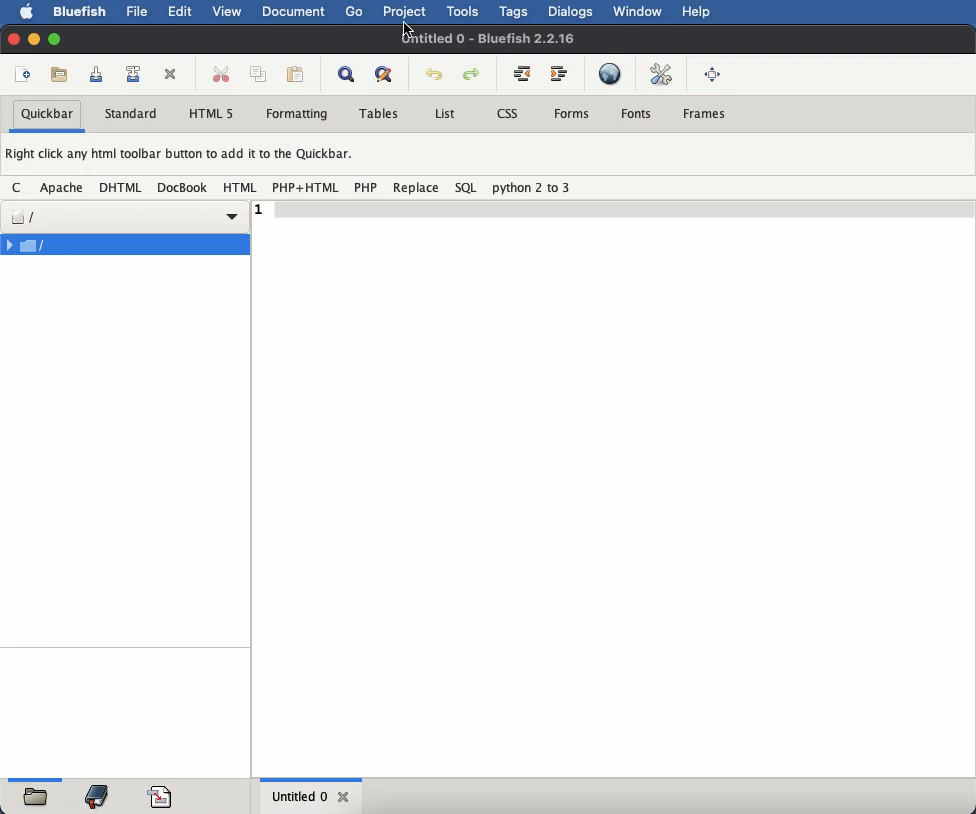 This screenshot has width=976, height=814. What do you see at coordinates (298, 115) in the screenshot?
I see `formatting` at bounding box center [298, 115].